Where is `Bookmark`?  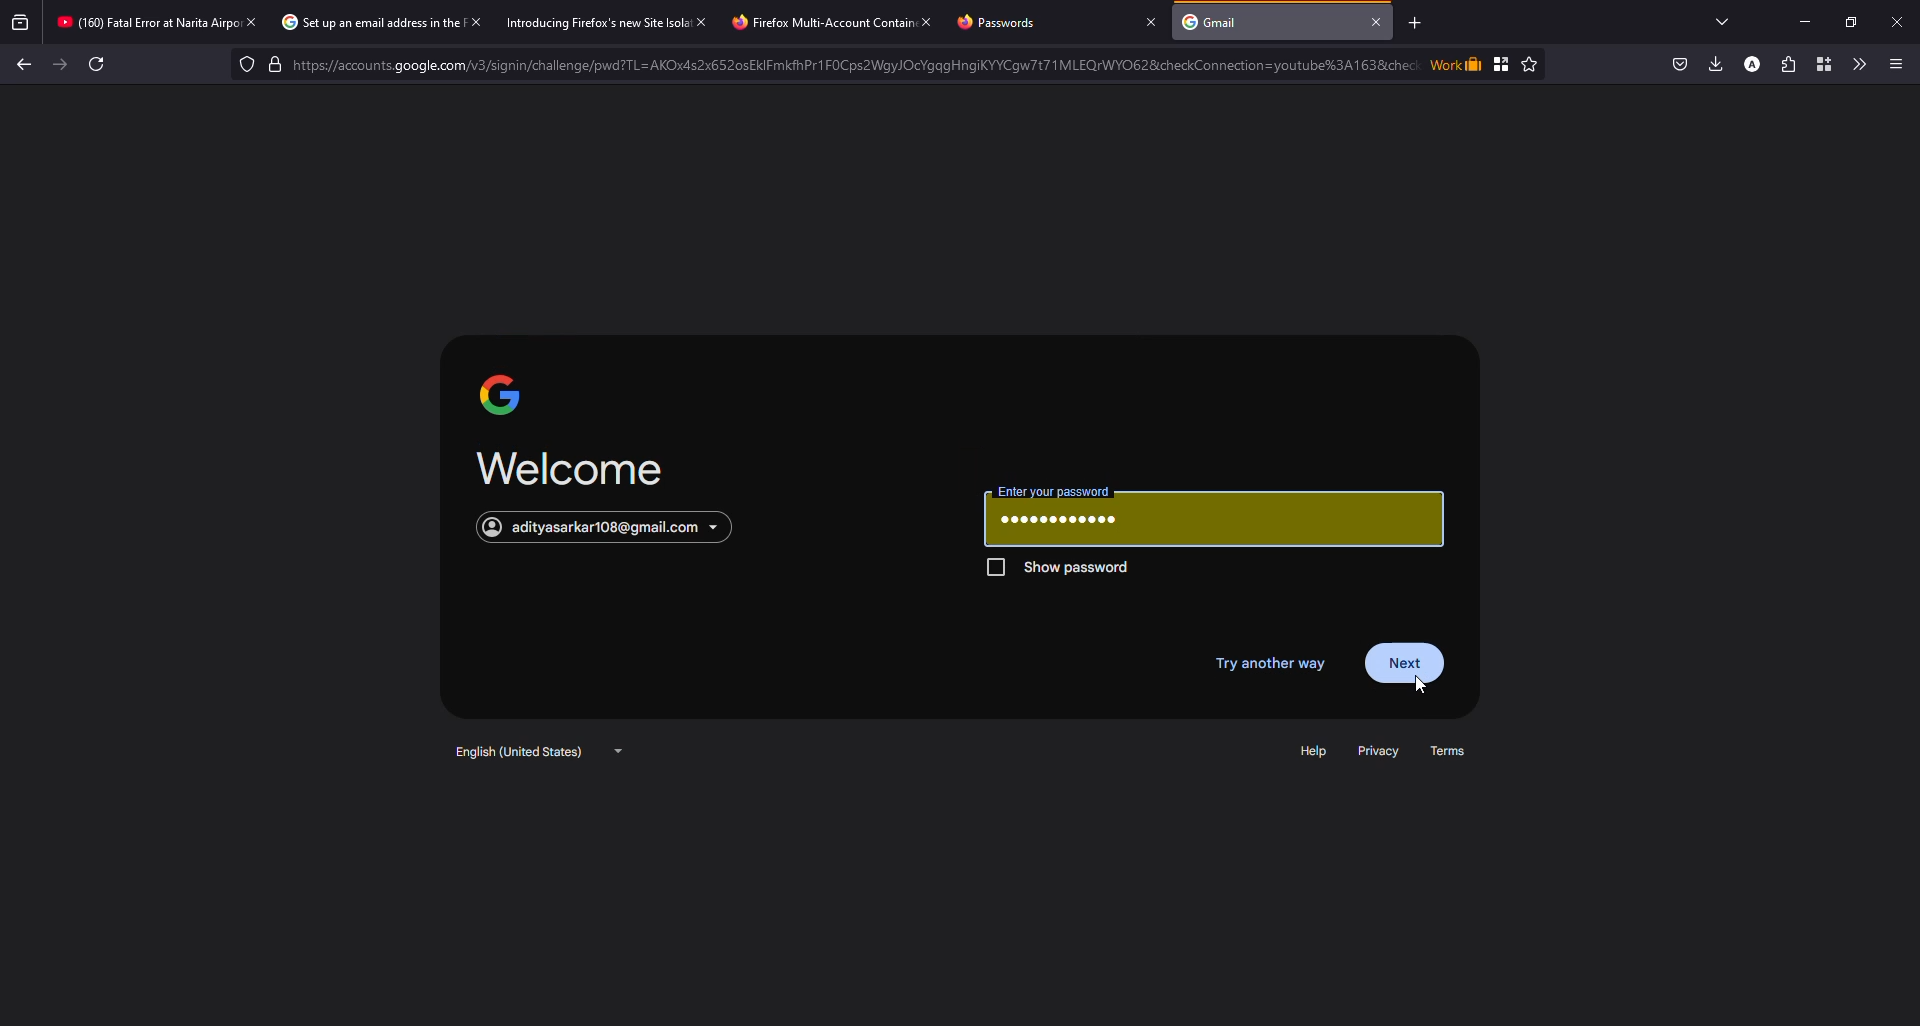 Bookmark is located at coordinates (1503, 63).